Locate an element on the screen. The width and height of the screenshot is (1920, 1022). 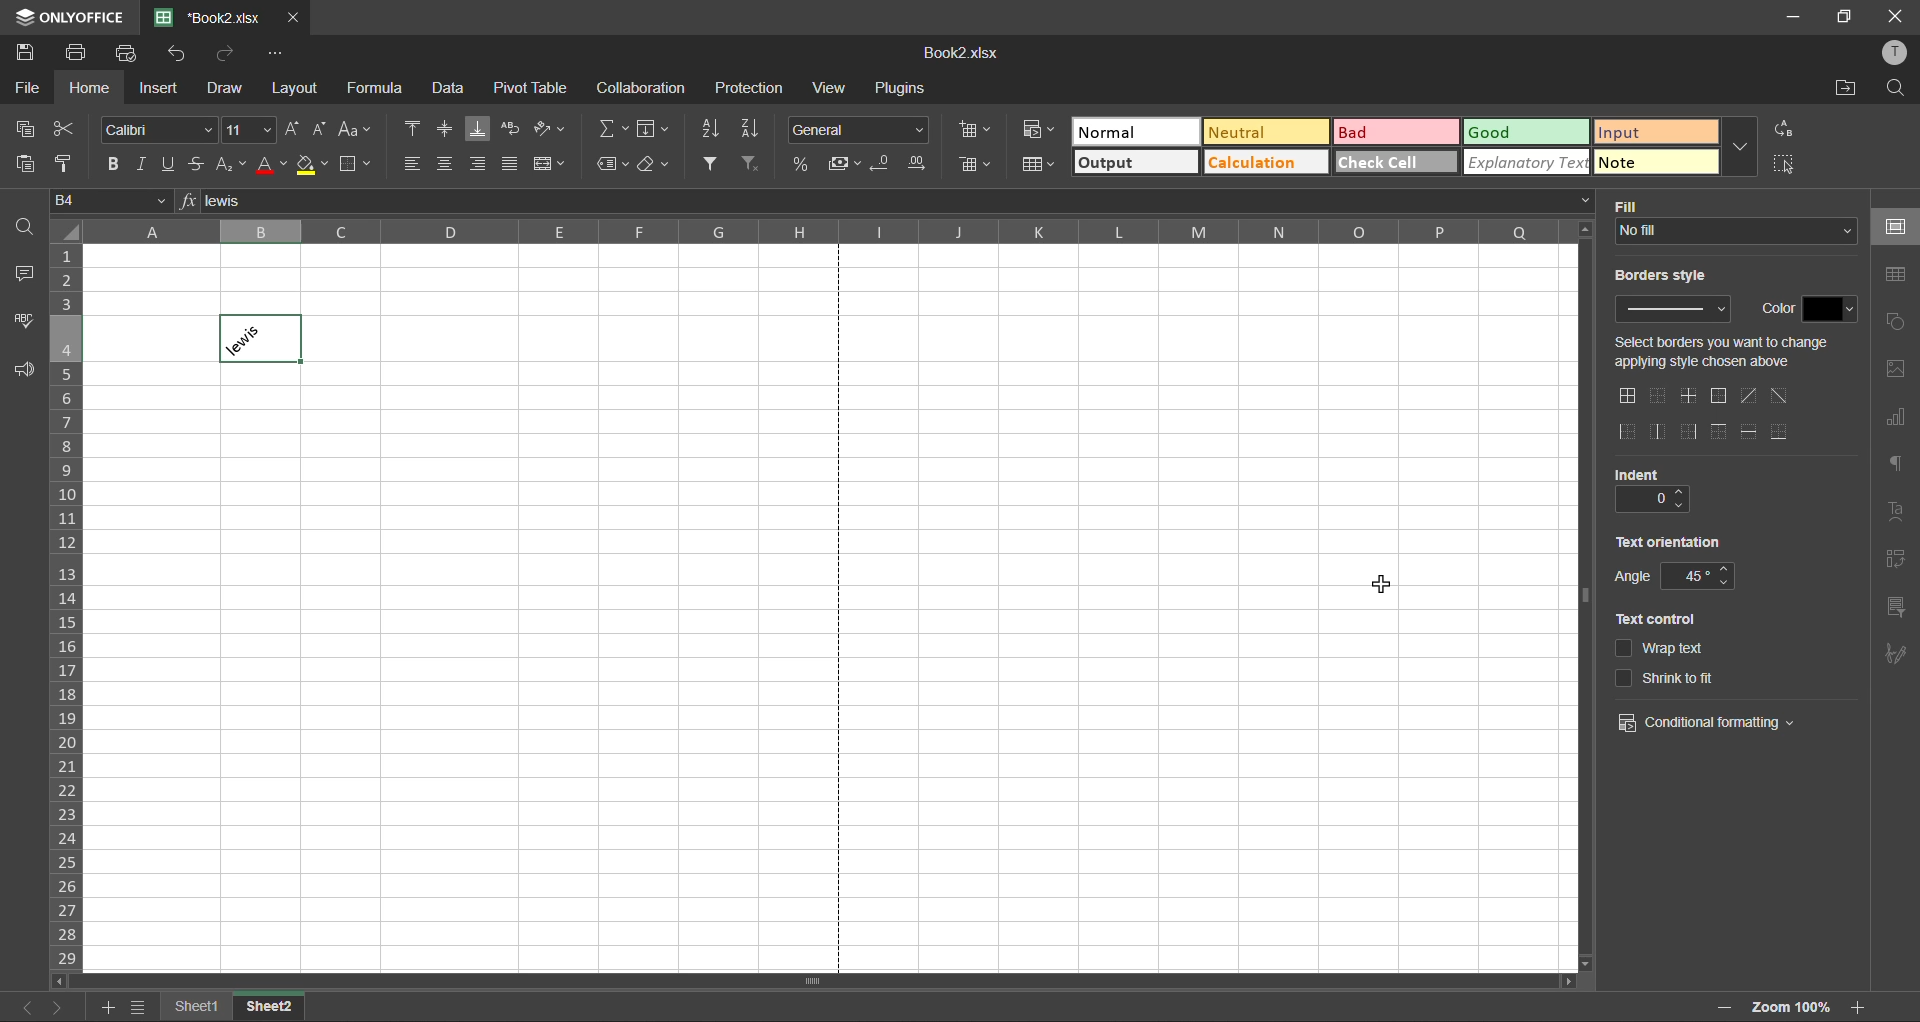
quick print is located at coordinates (125, 52).